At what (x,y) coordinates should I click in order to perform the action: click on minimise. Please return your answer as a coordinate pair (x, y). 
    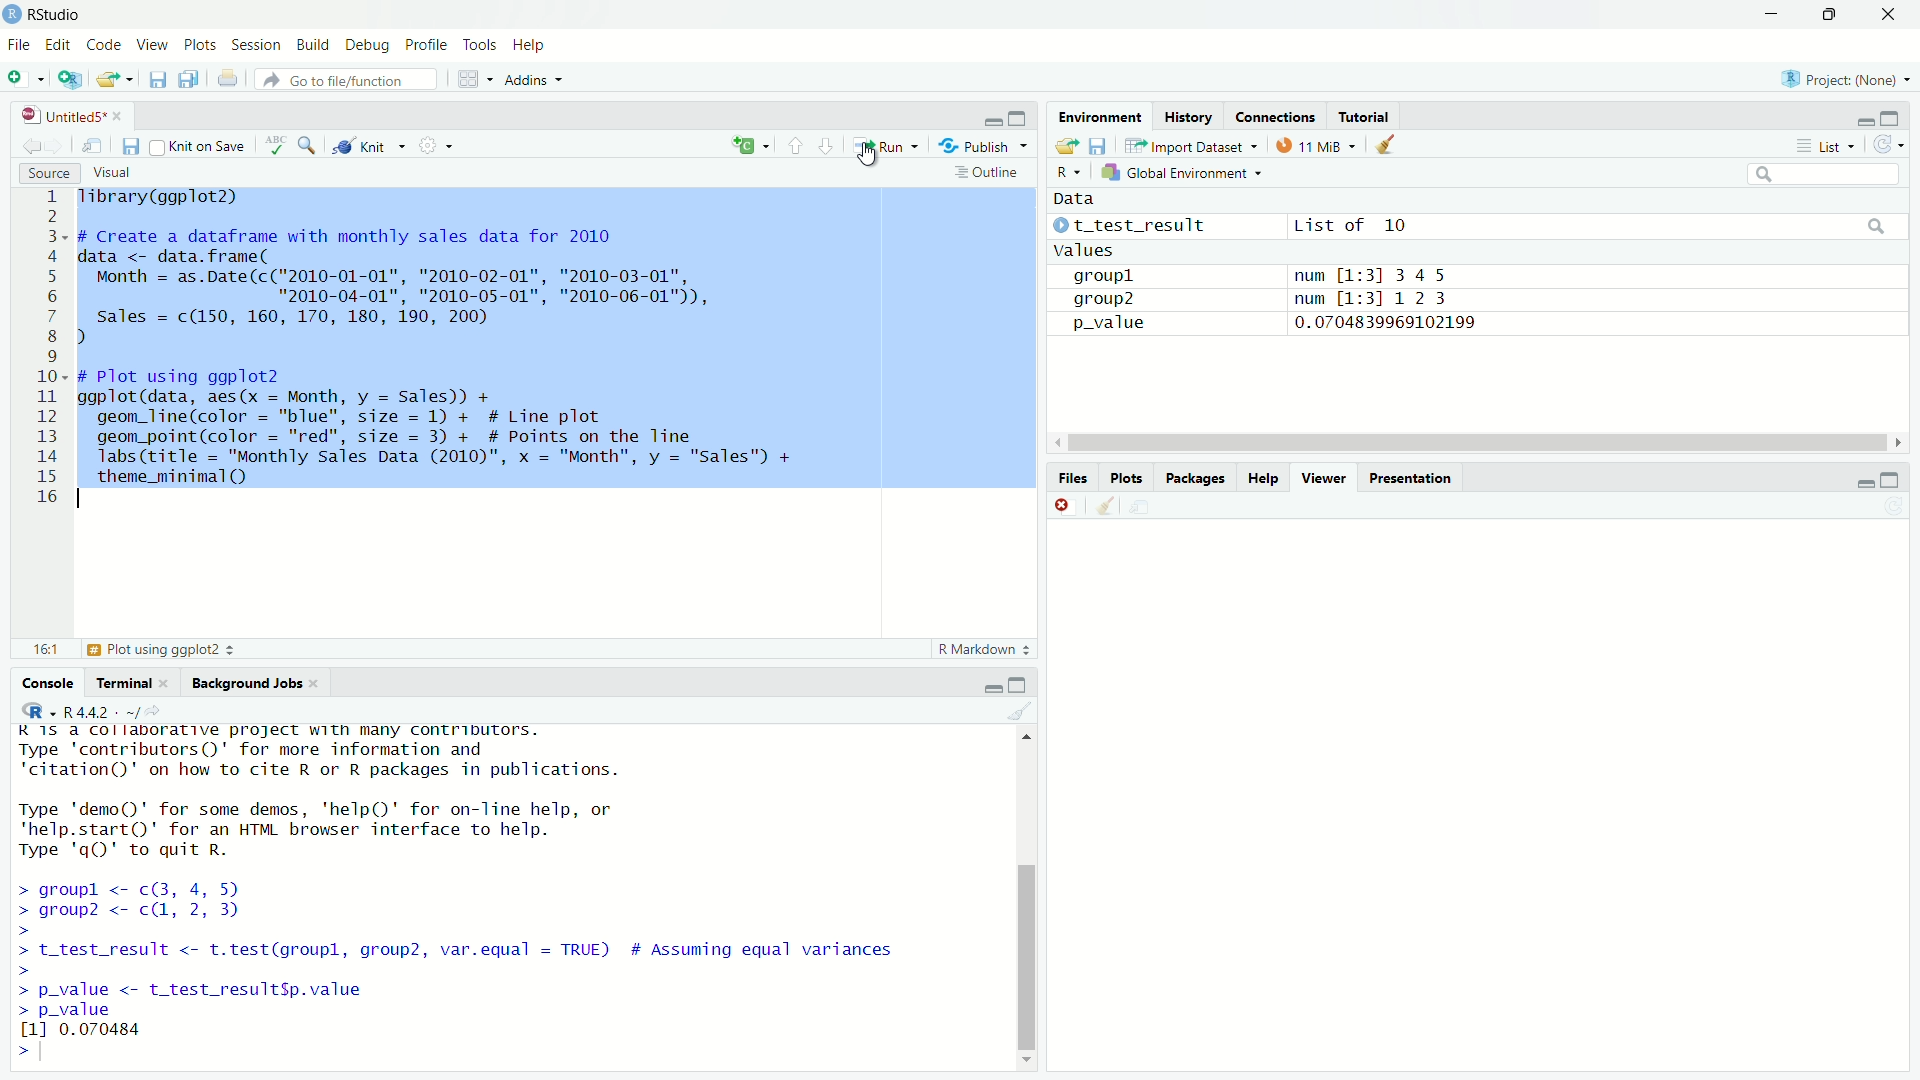
    Looking at the image, I should click on (988, 117).